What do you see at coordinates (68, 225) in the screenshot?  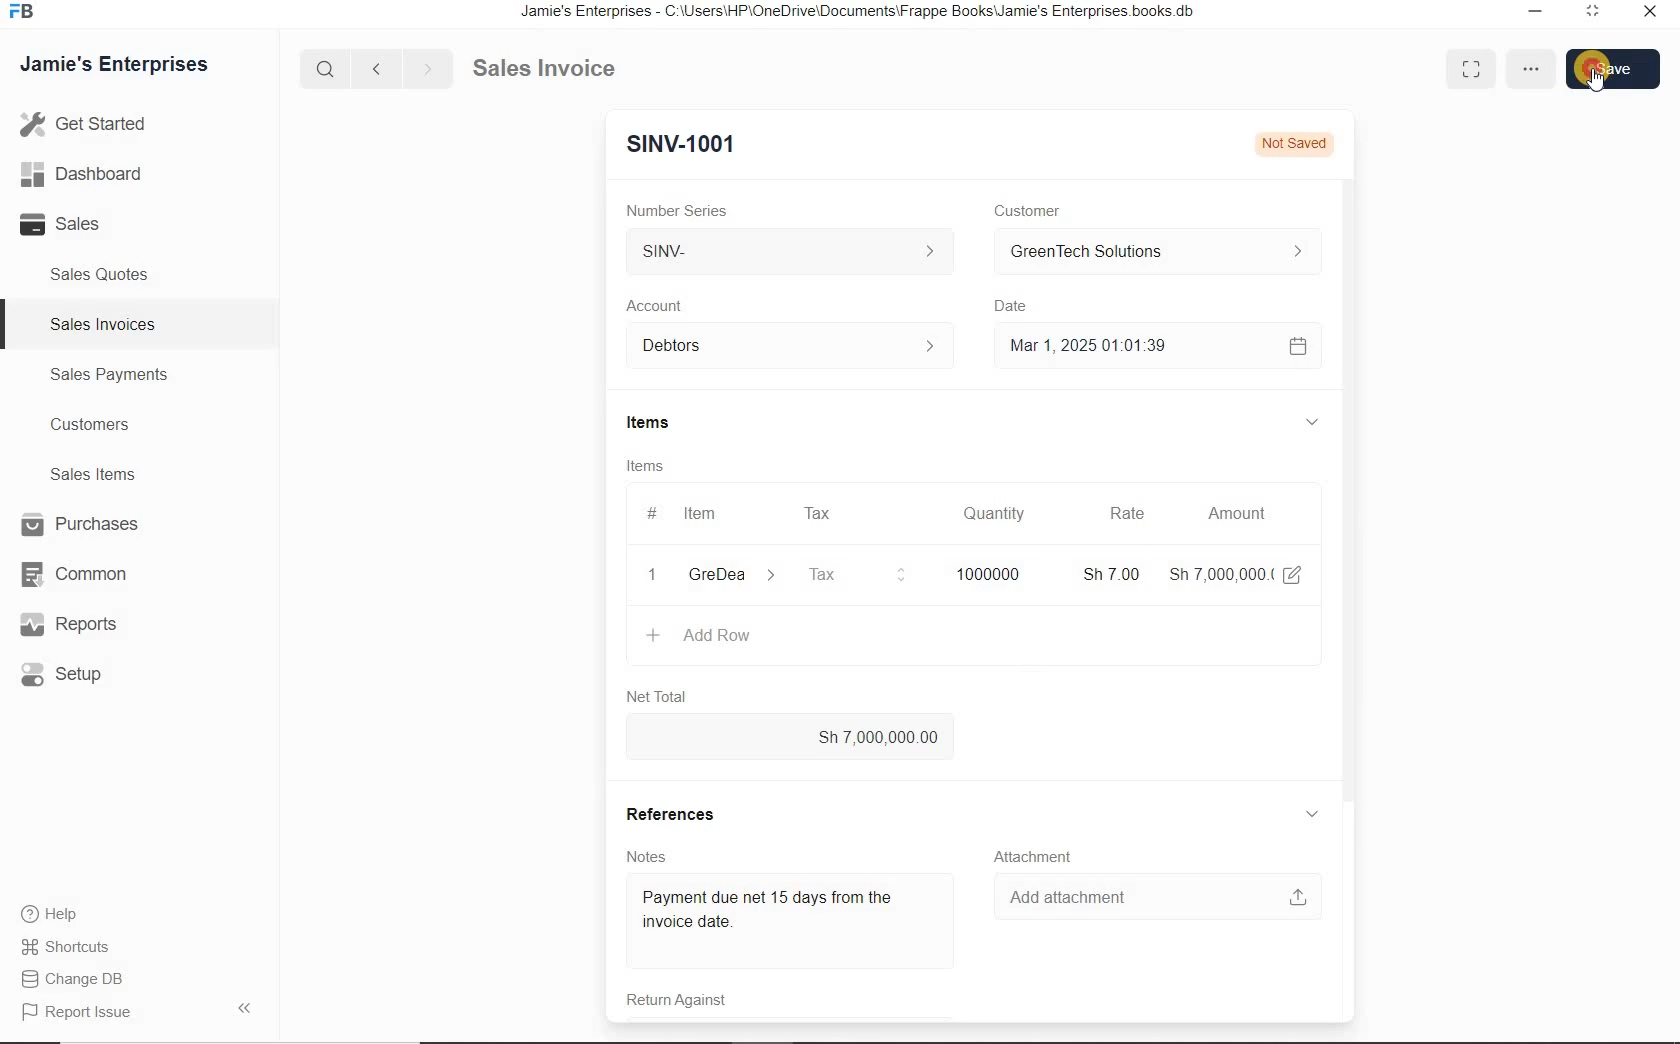 I see `Sales` at bounding box center [68, 225].